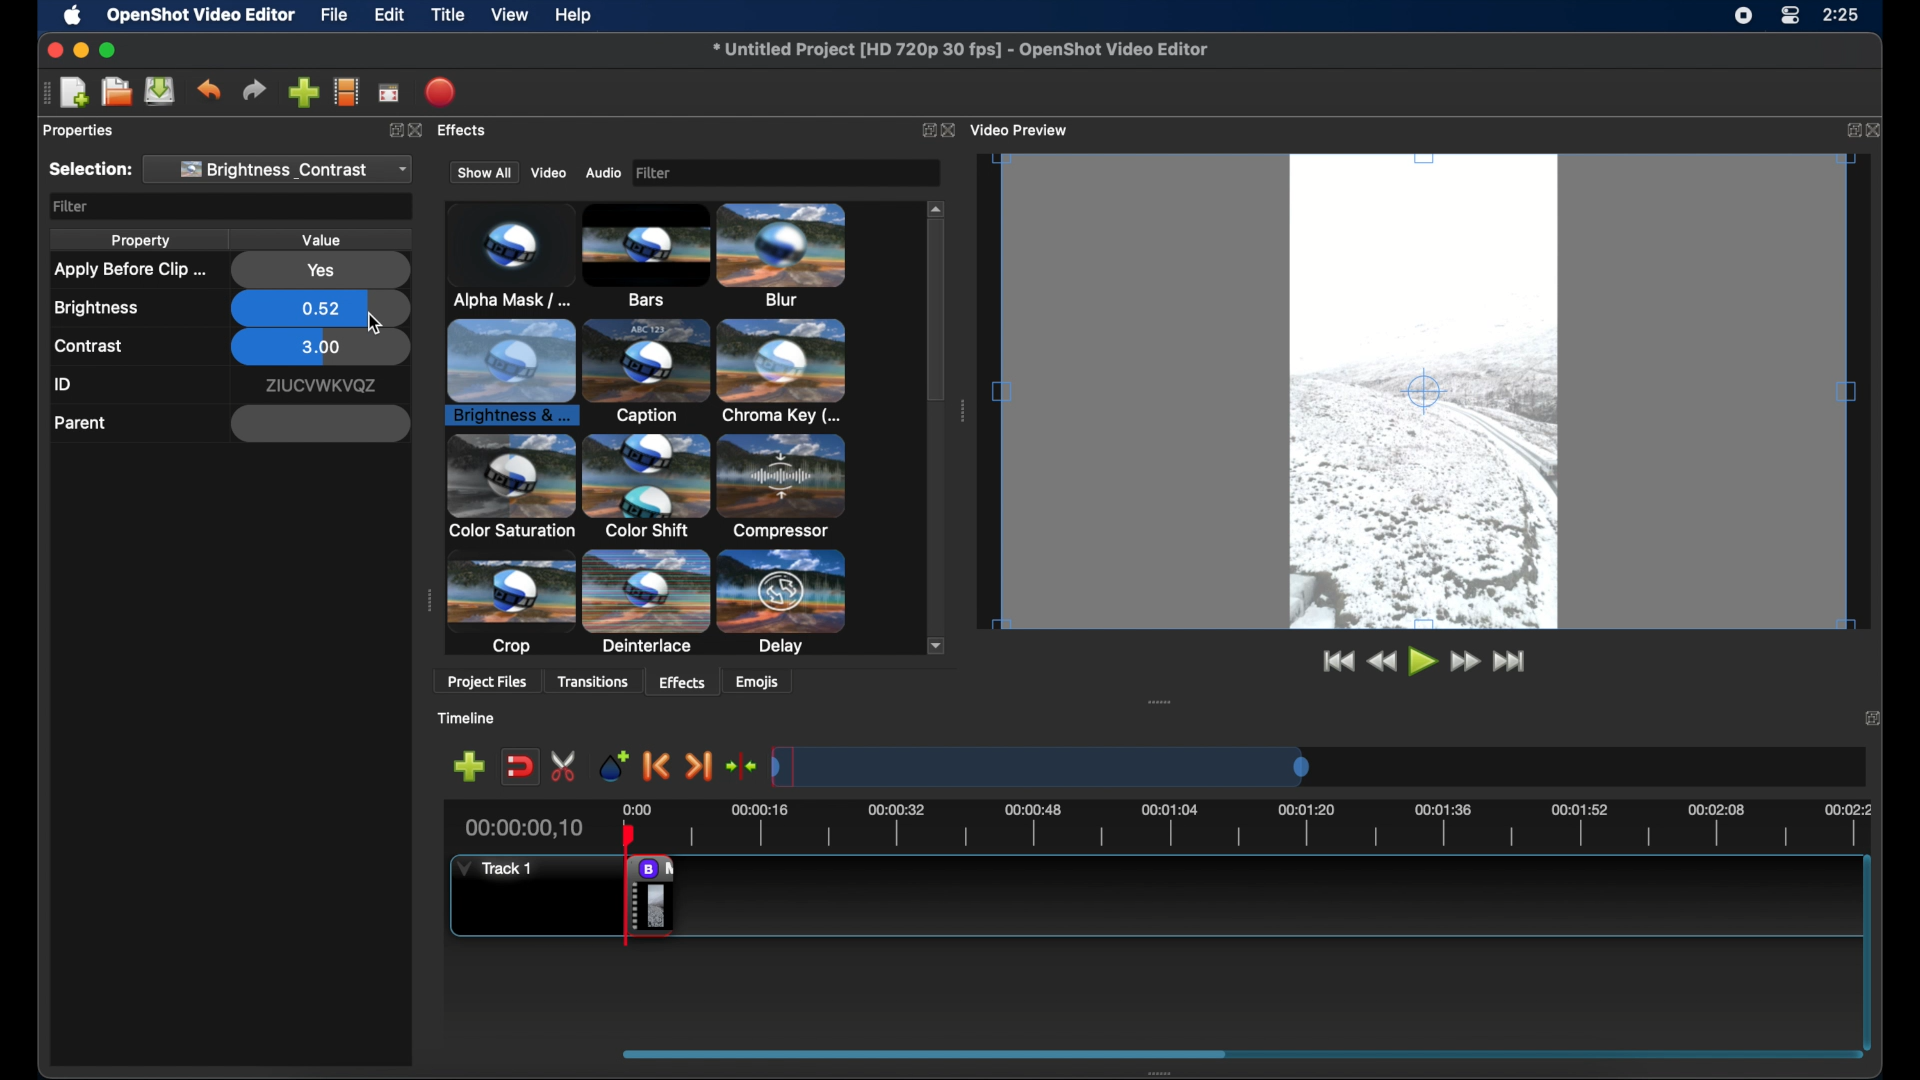 Image resolution: width=1920 pixels, height=1080 pixels. I want to click on video, so click(548, 171).